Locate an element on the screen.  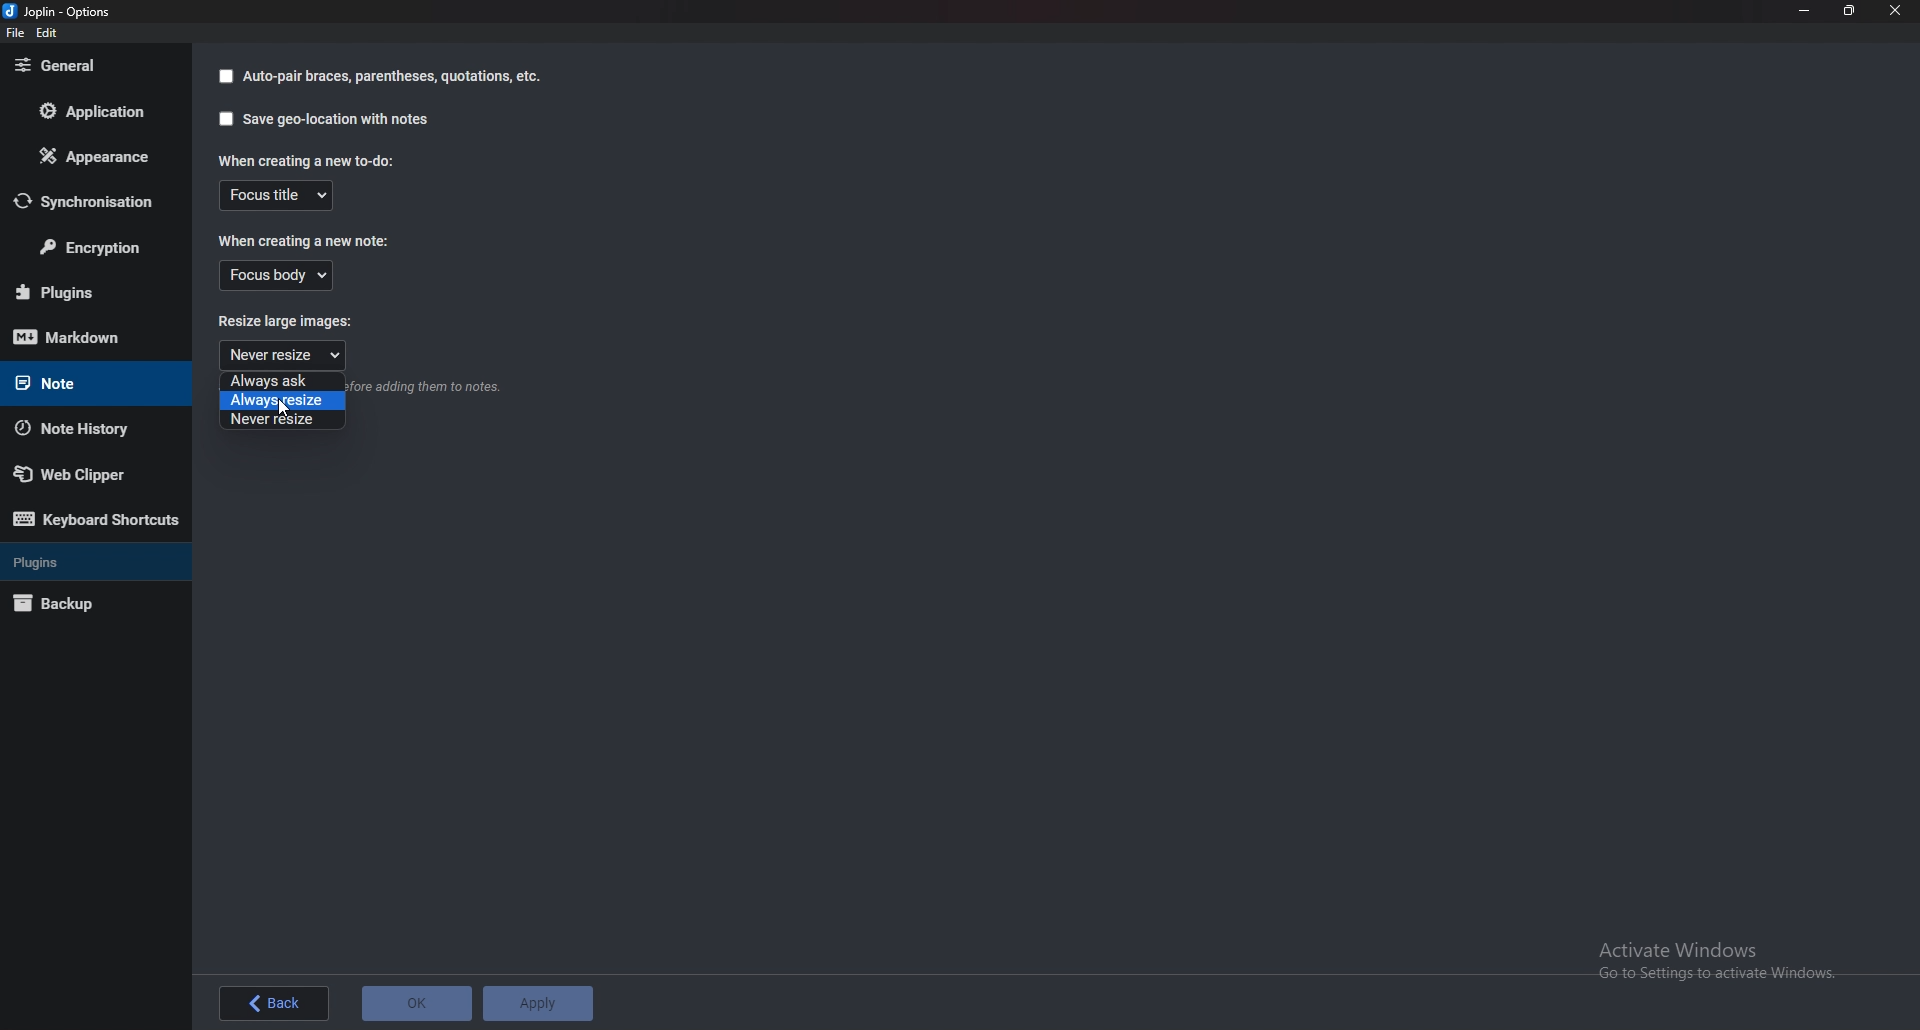
ok is located at coordinates (416, 1005).